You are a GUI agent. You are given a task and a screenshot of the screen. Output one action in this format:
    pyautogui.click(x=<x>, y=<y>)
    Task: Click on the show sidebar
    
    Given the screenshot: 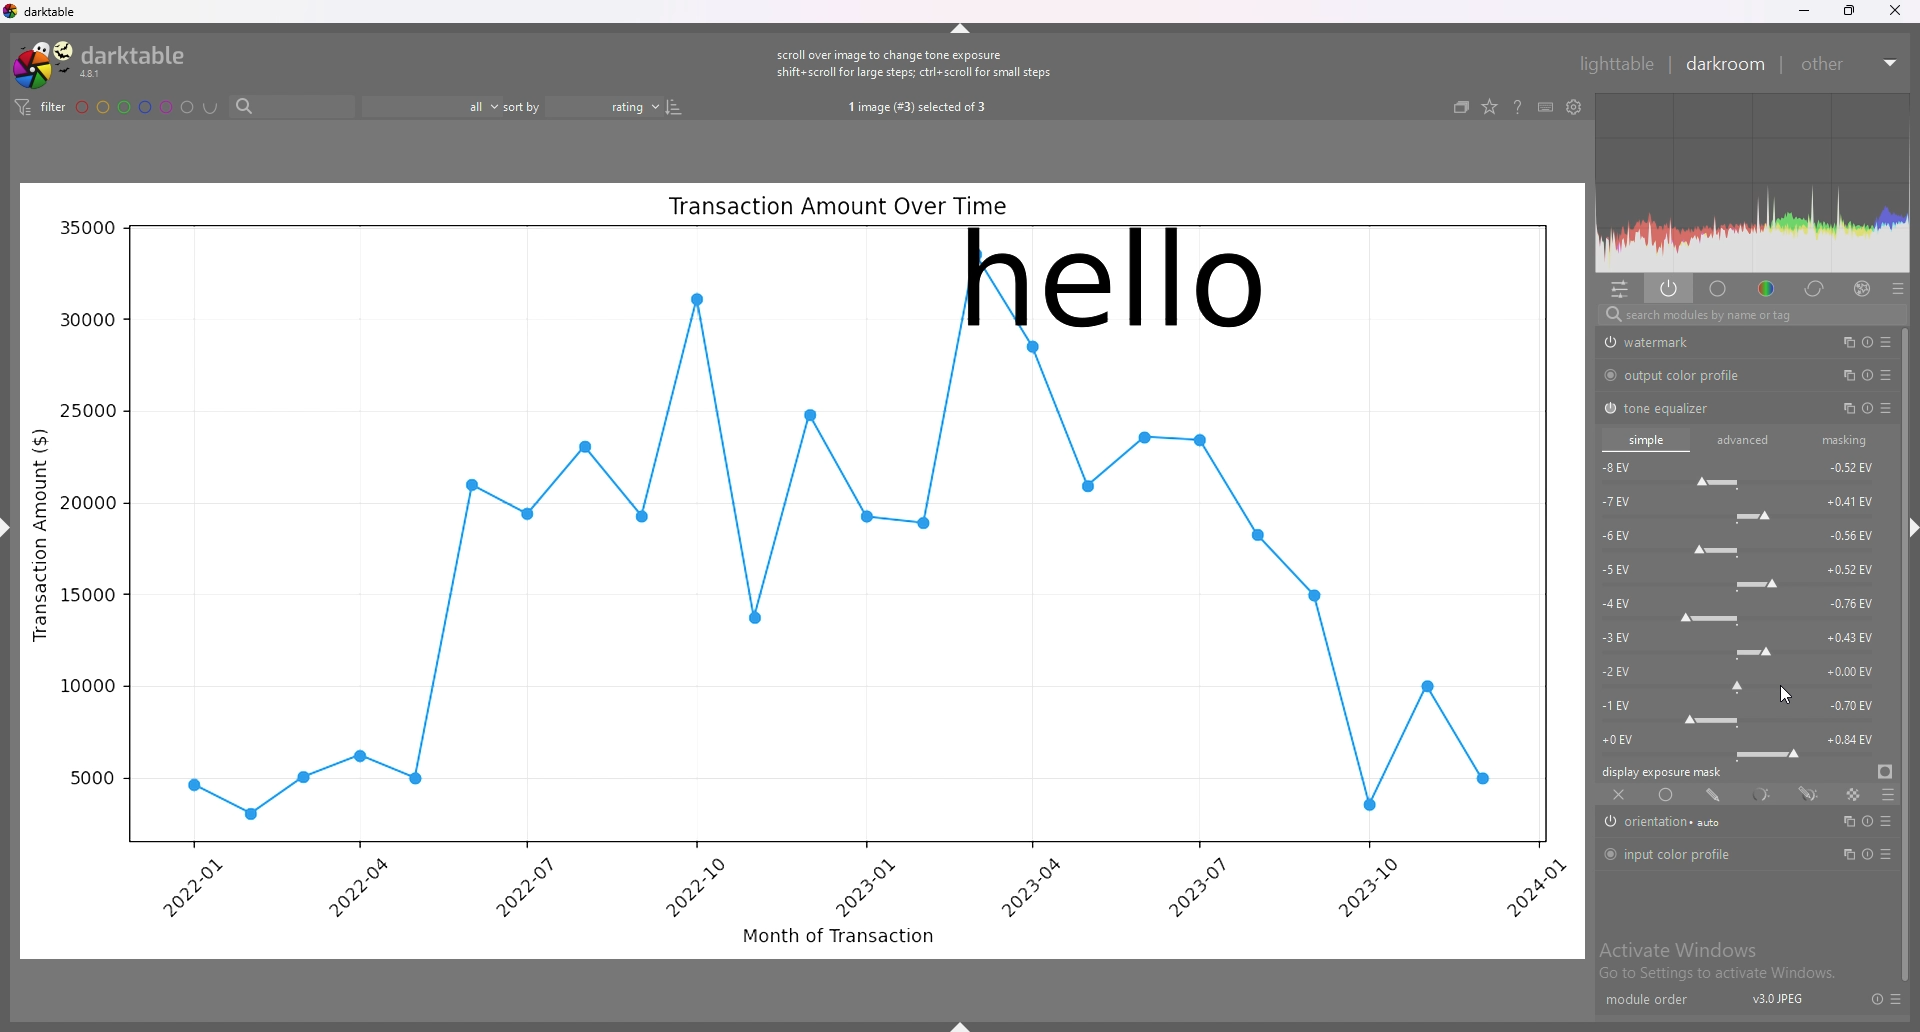 What is the action you would take?
    pyautogui.click(x=963, y=1025)
    